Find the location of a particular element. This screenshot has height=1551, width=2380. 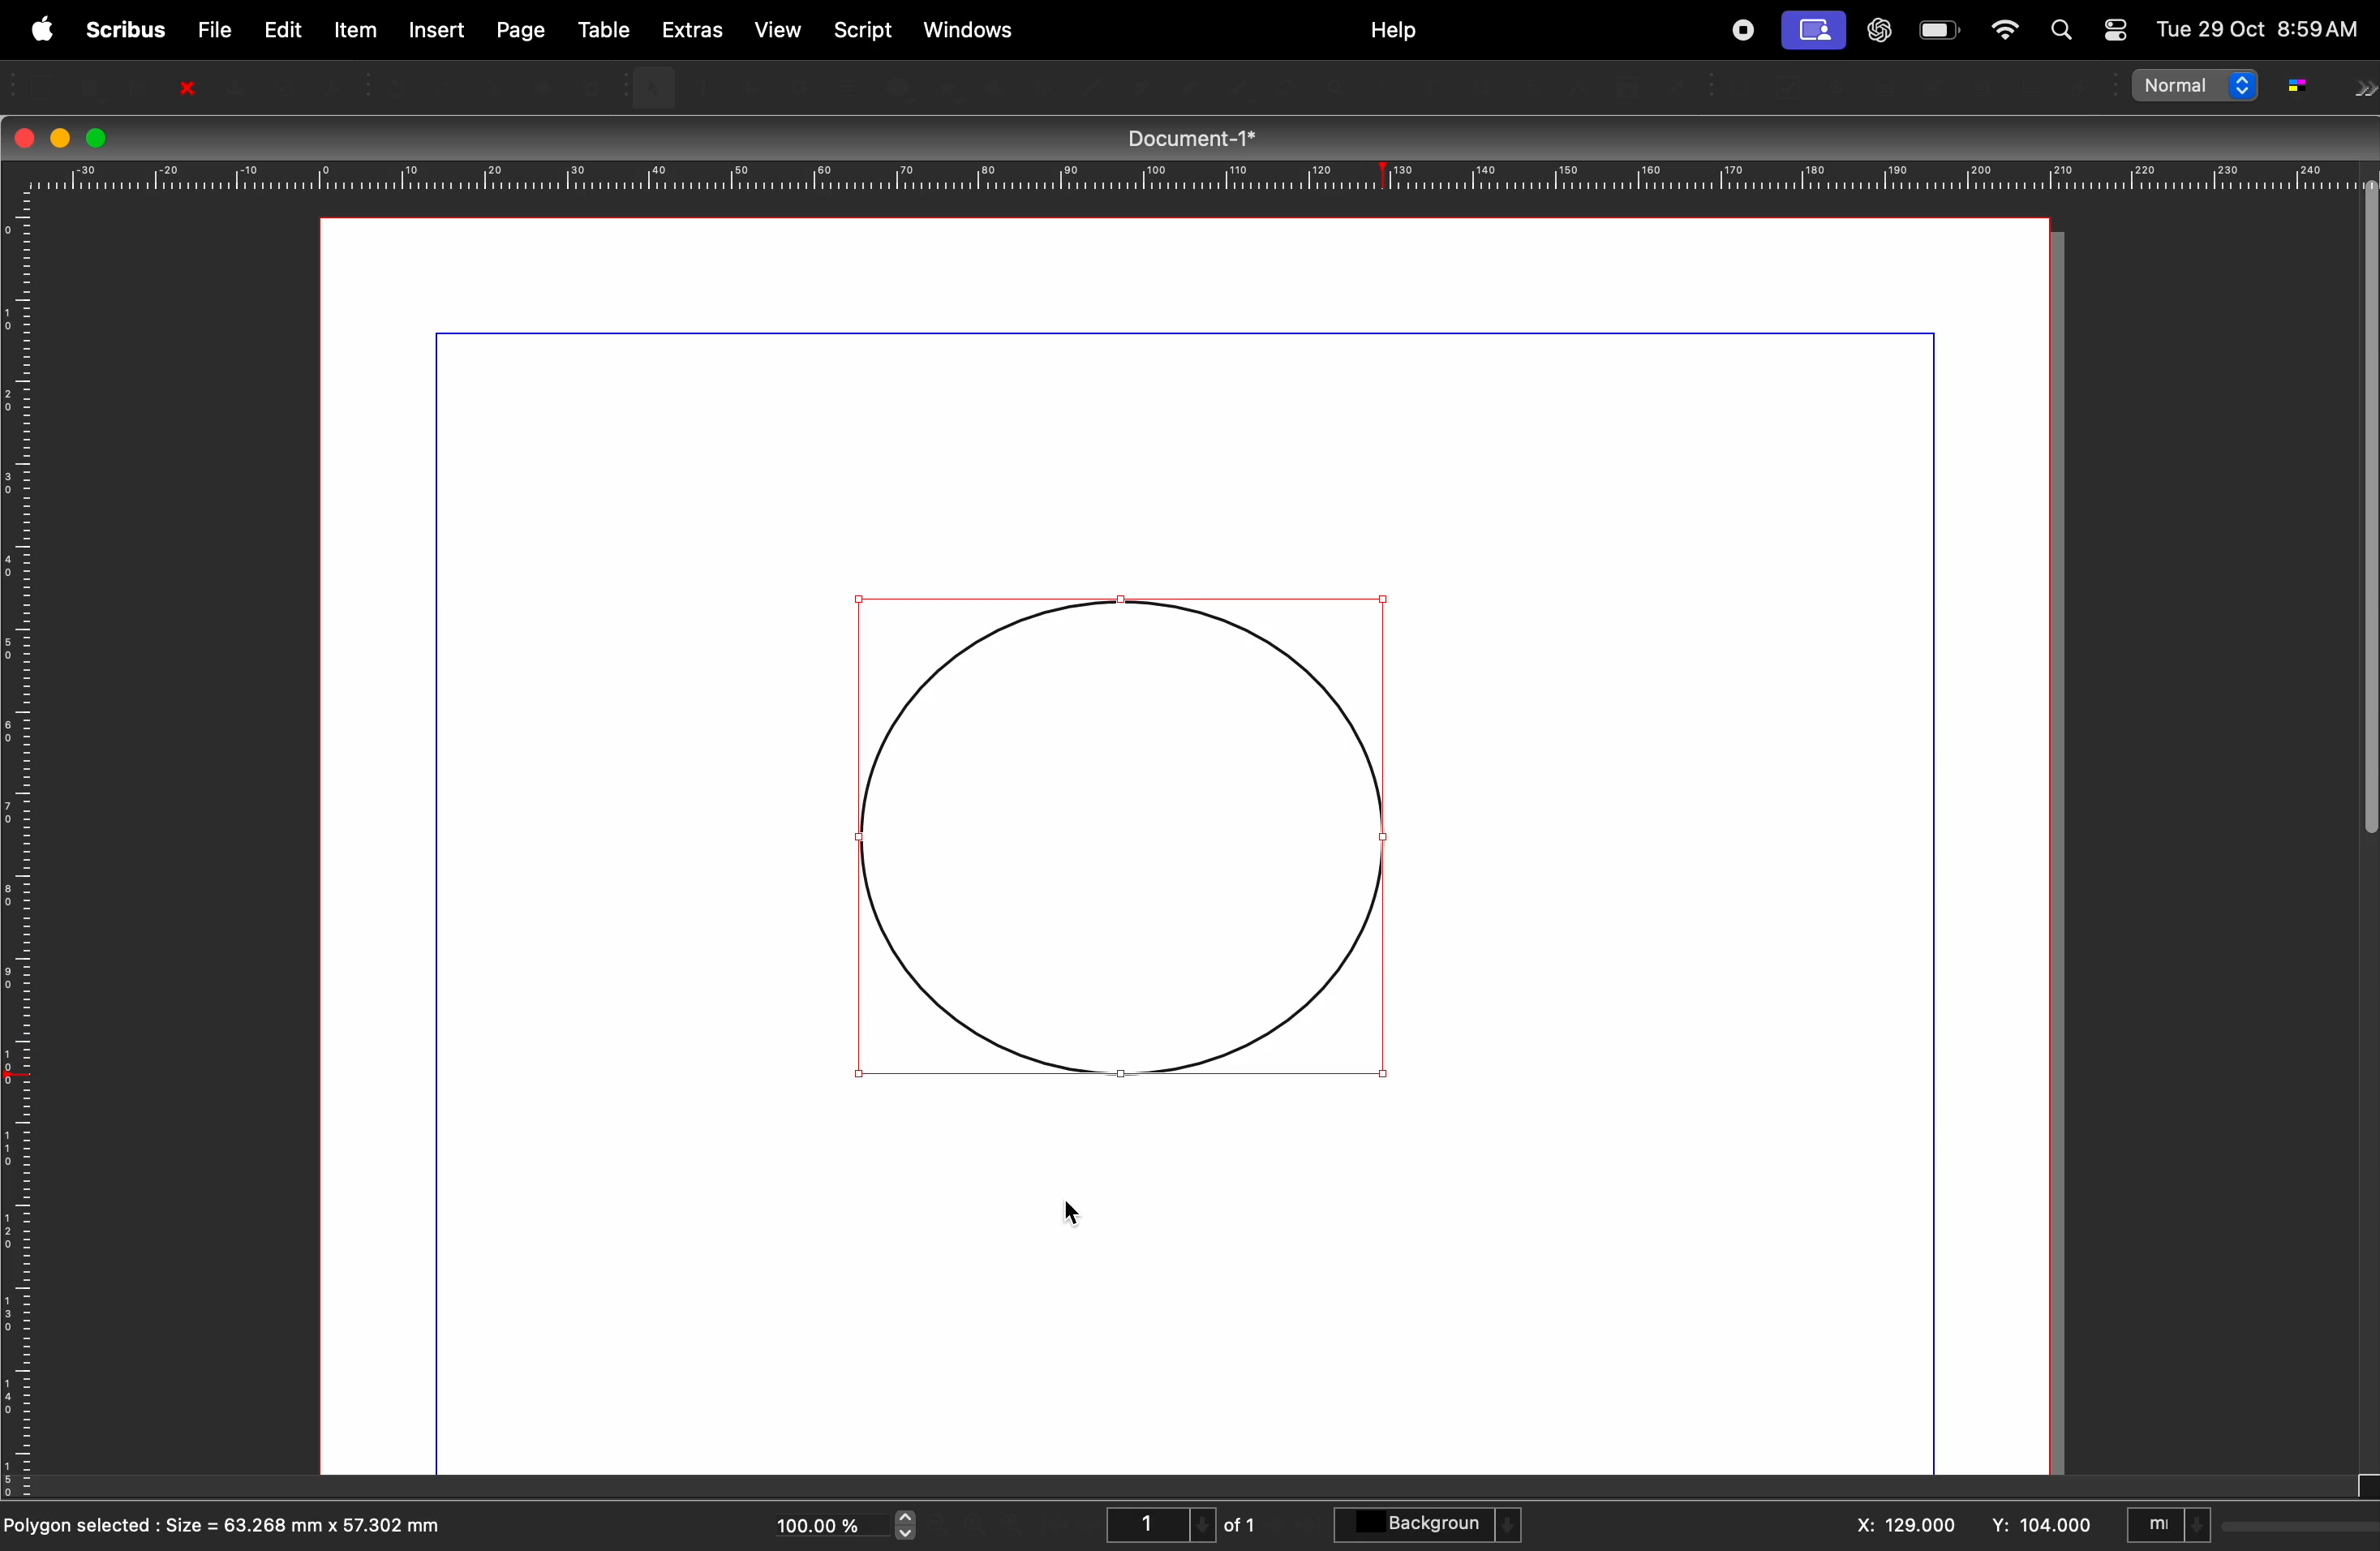

windows is located at coordinates (972, 28).